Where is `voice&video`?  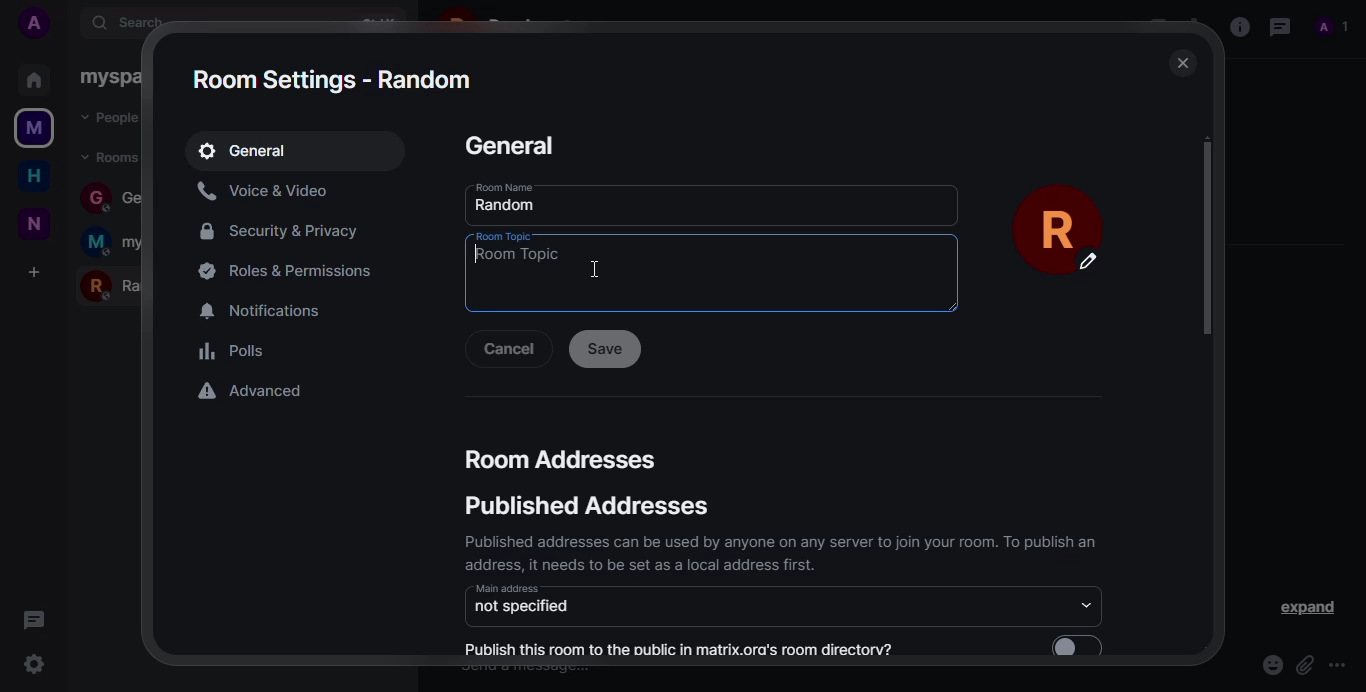
voice&video is located at coordinates (268, 190).